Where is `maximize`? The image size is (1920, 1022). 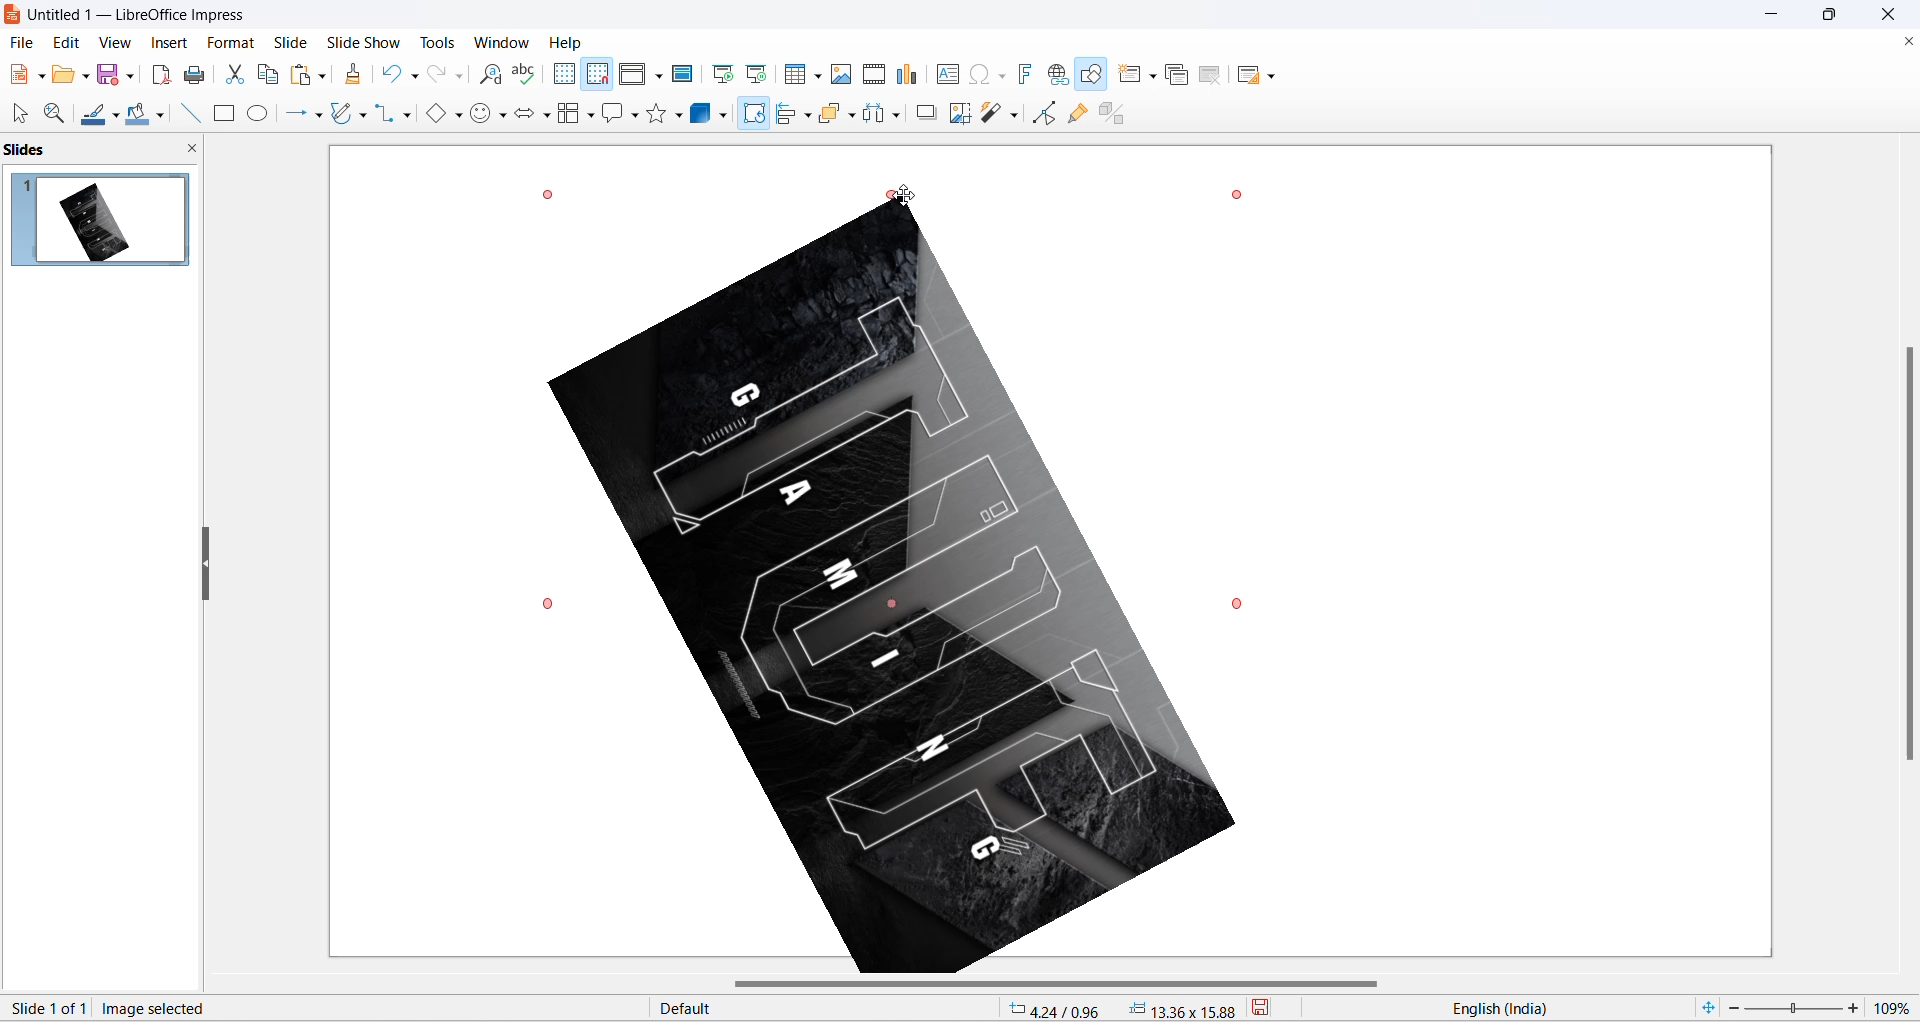
maximize is located at coordinates (1838, 18).